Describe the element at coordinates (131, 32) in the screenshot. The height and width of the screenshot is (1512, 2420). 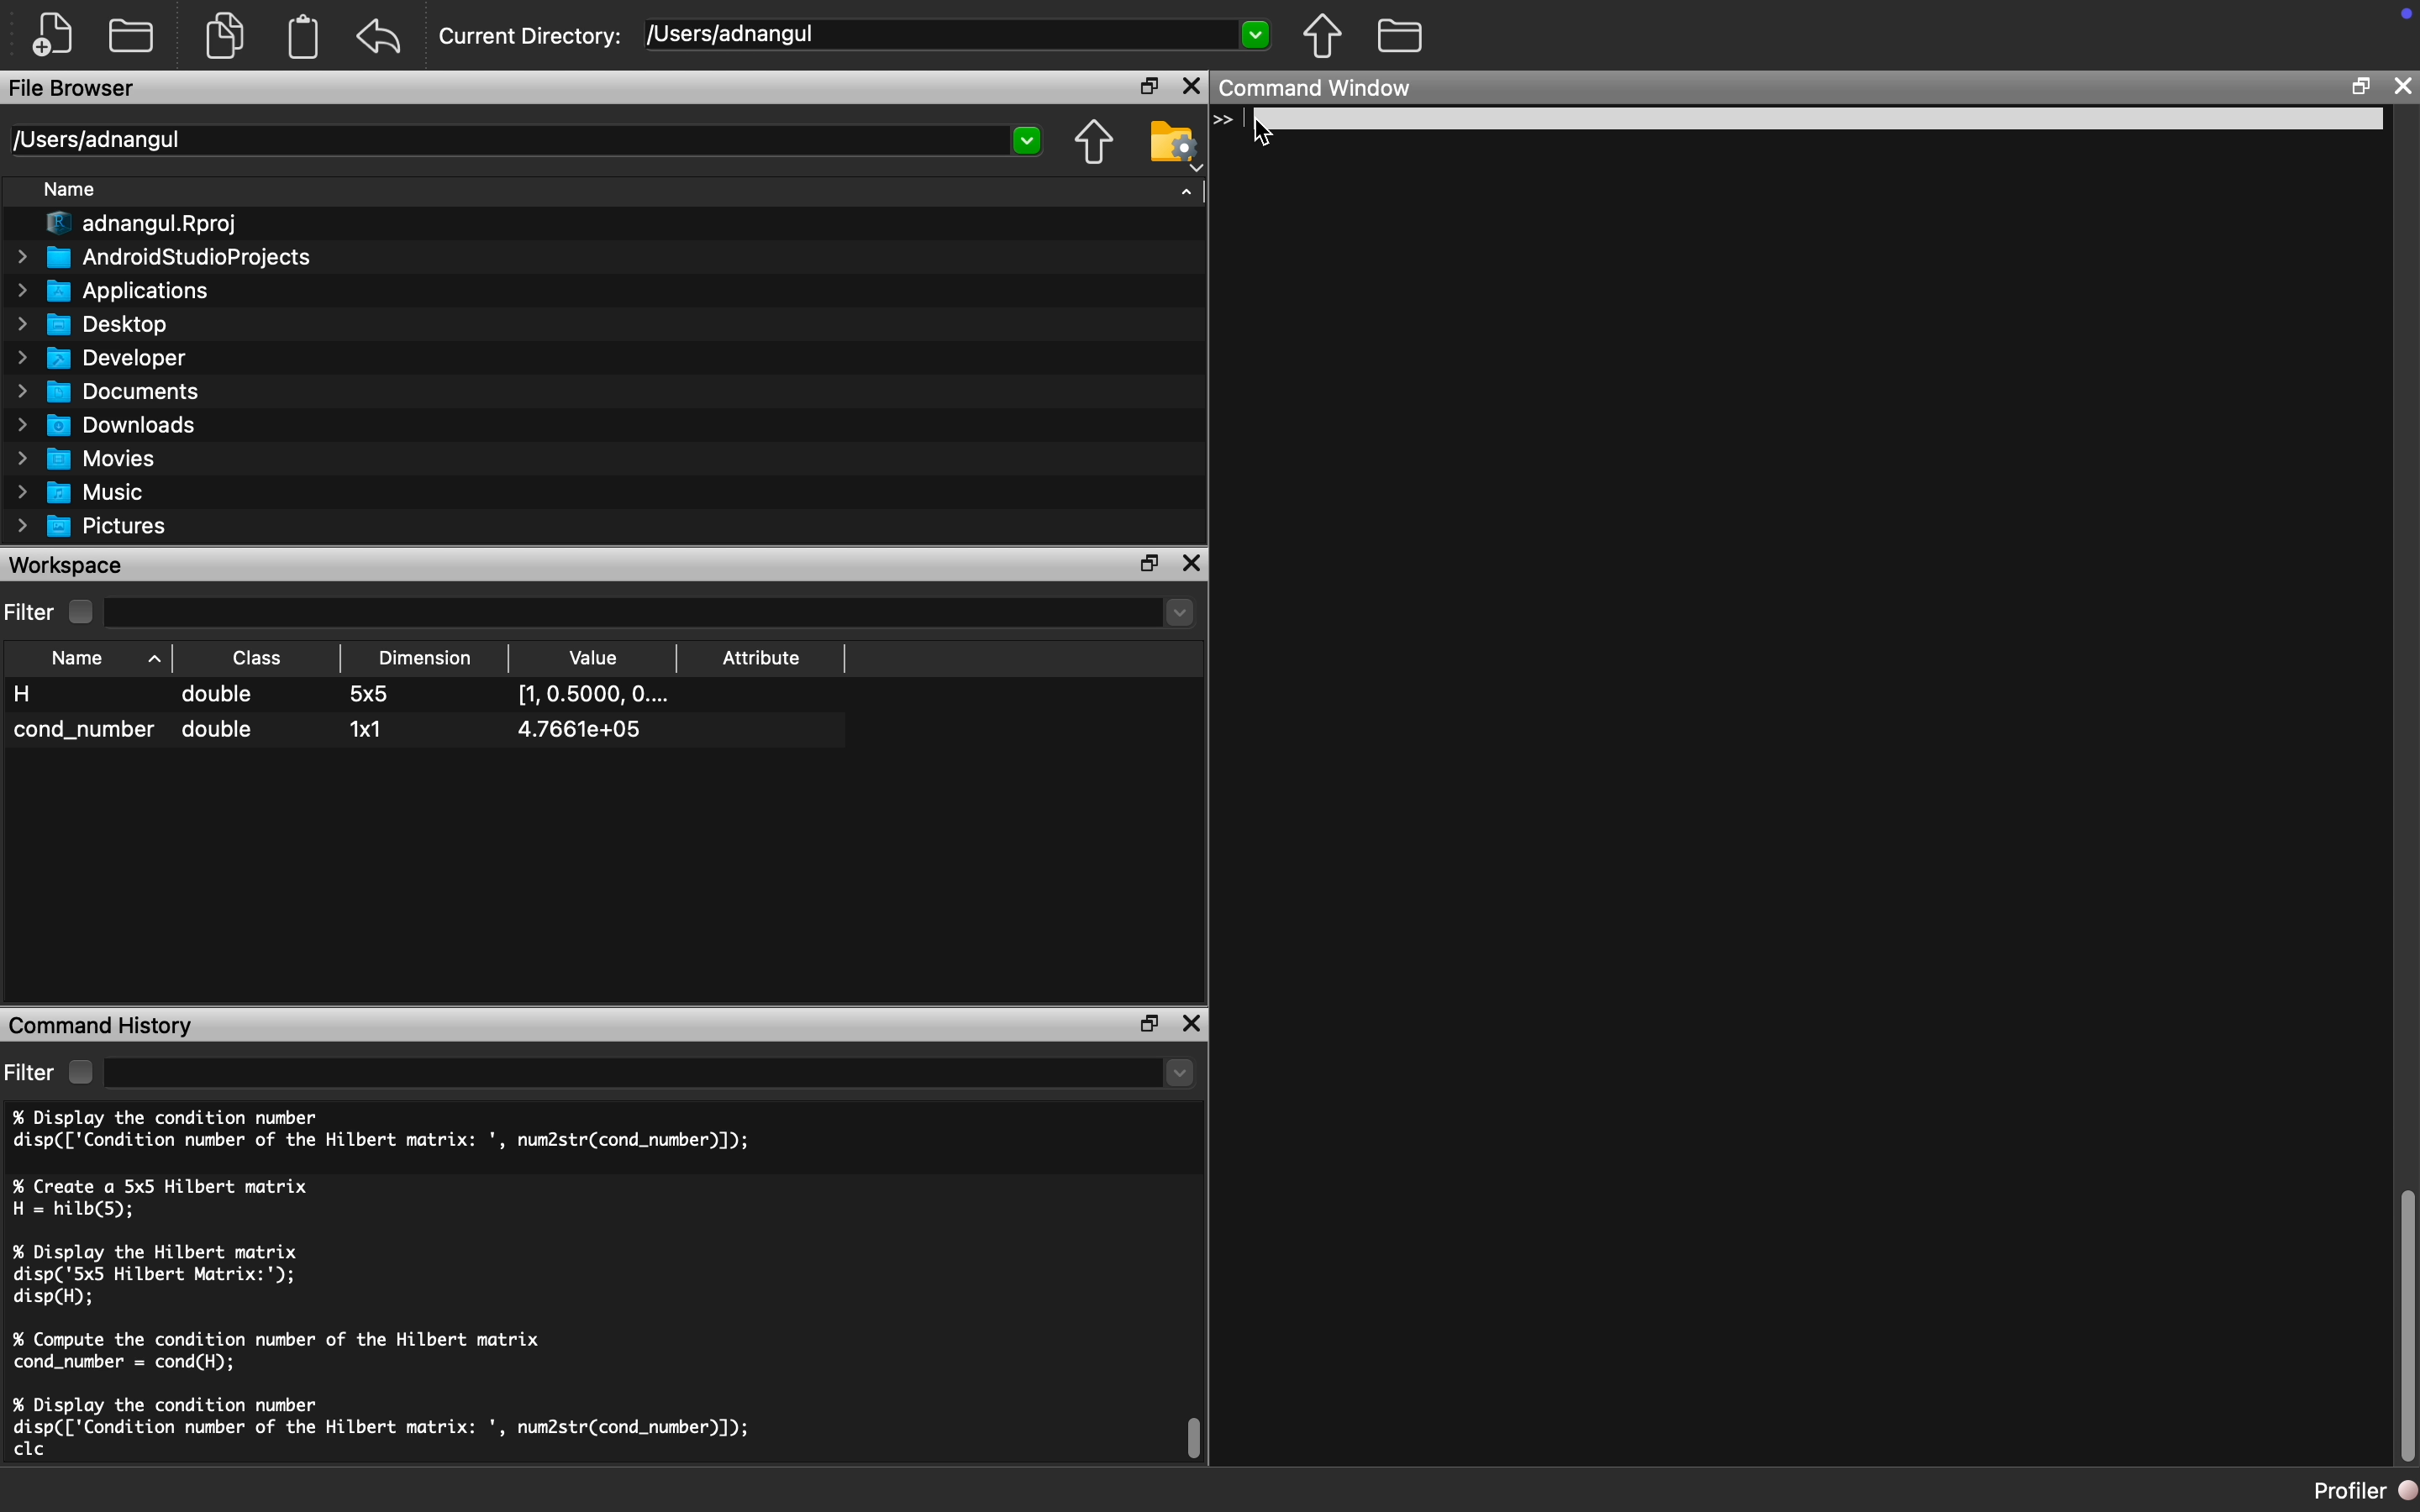
I see `Open Folder` at that location.